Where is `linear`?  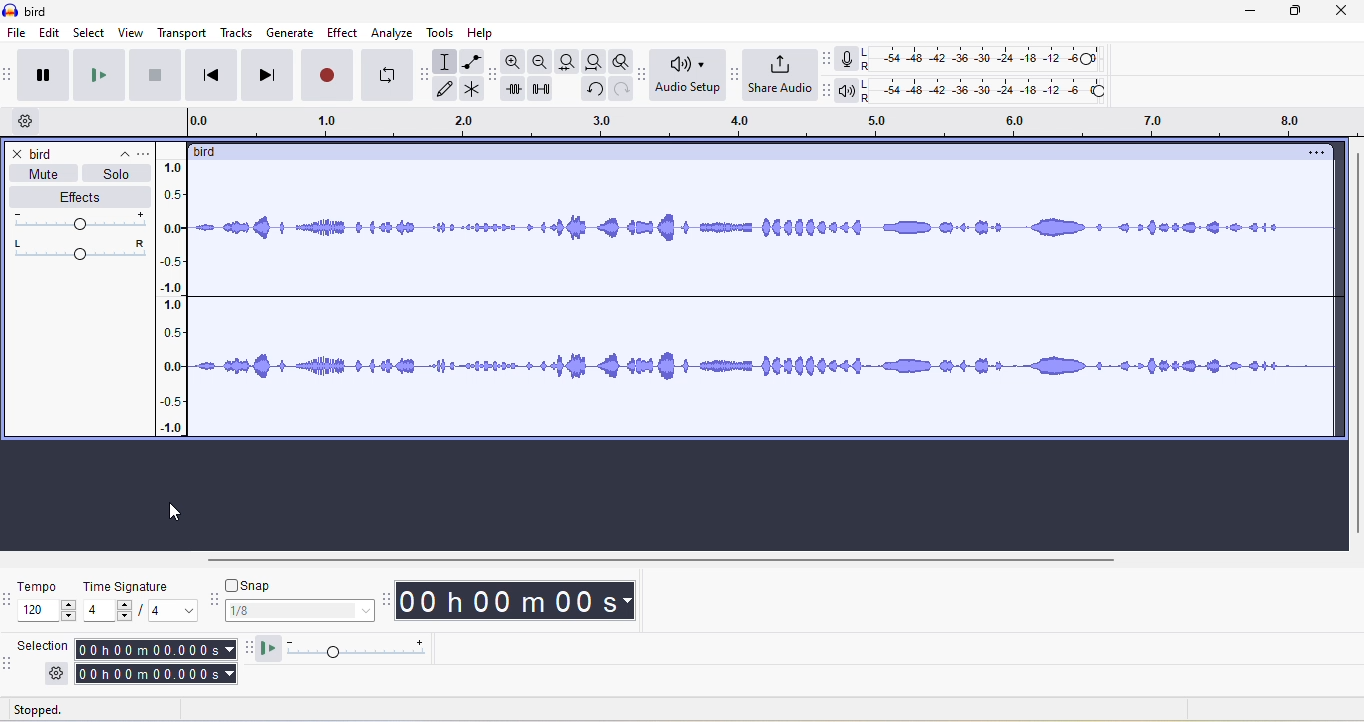
linear is located at coordinates (179, 300).